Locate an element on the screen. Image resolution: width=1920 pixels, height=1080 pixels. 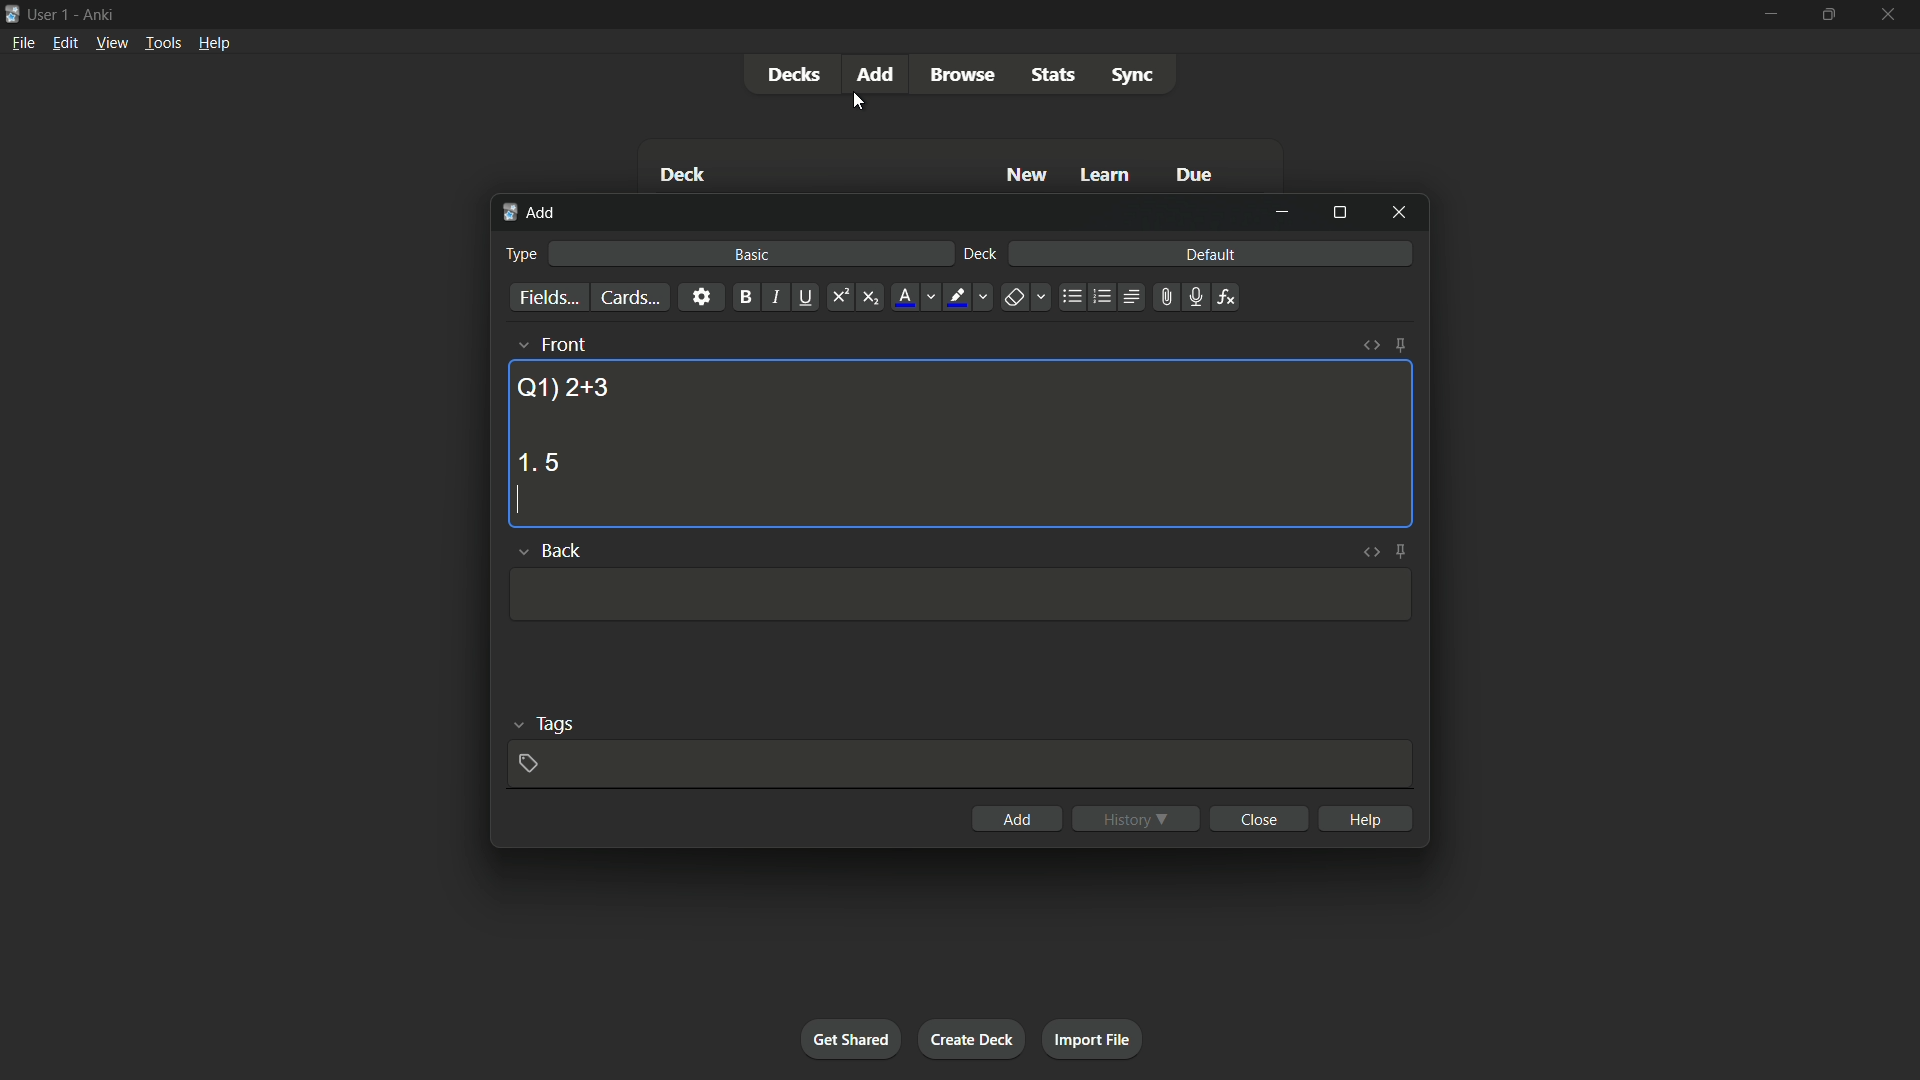
underline is located at coordinates (805, 297).